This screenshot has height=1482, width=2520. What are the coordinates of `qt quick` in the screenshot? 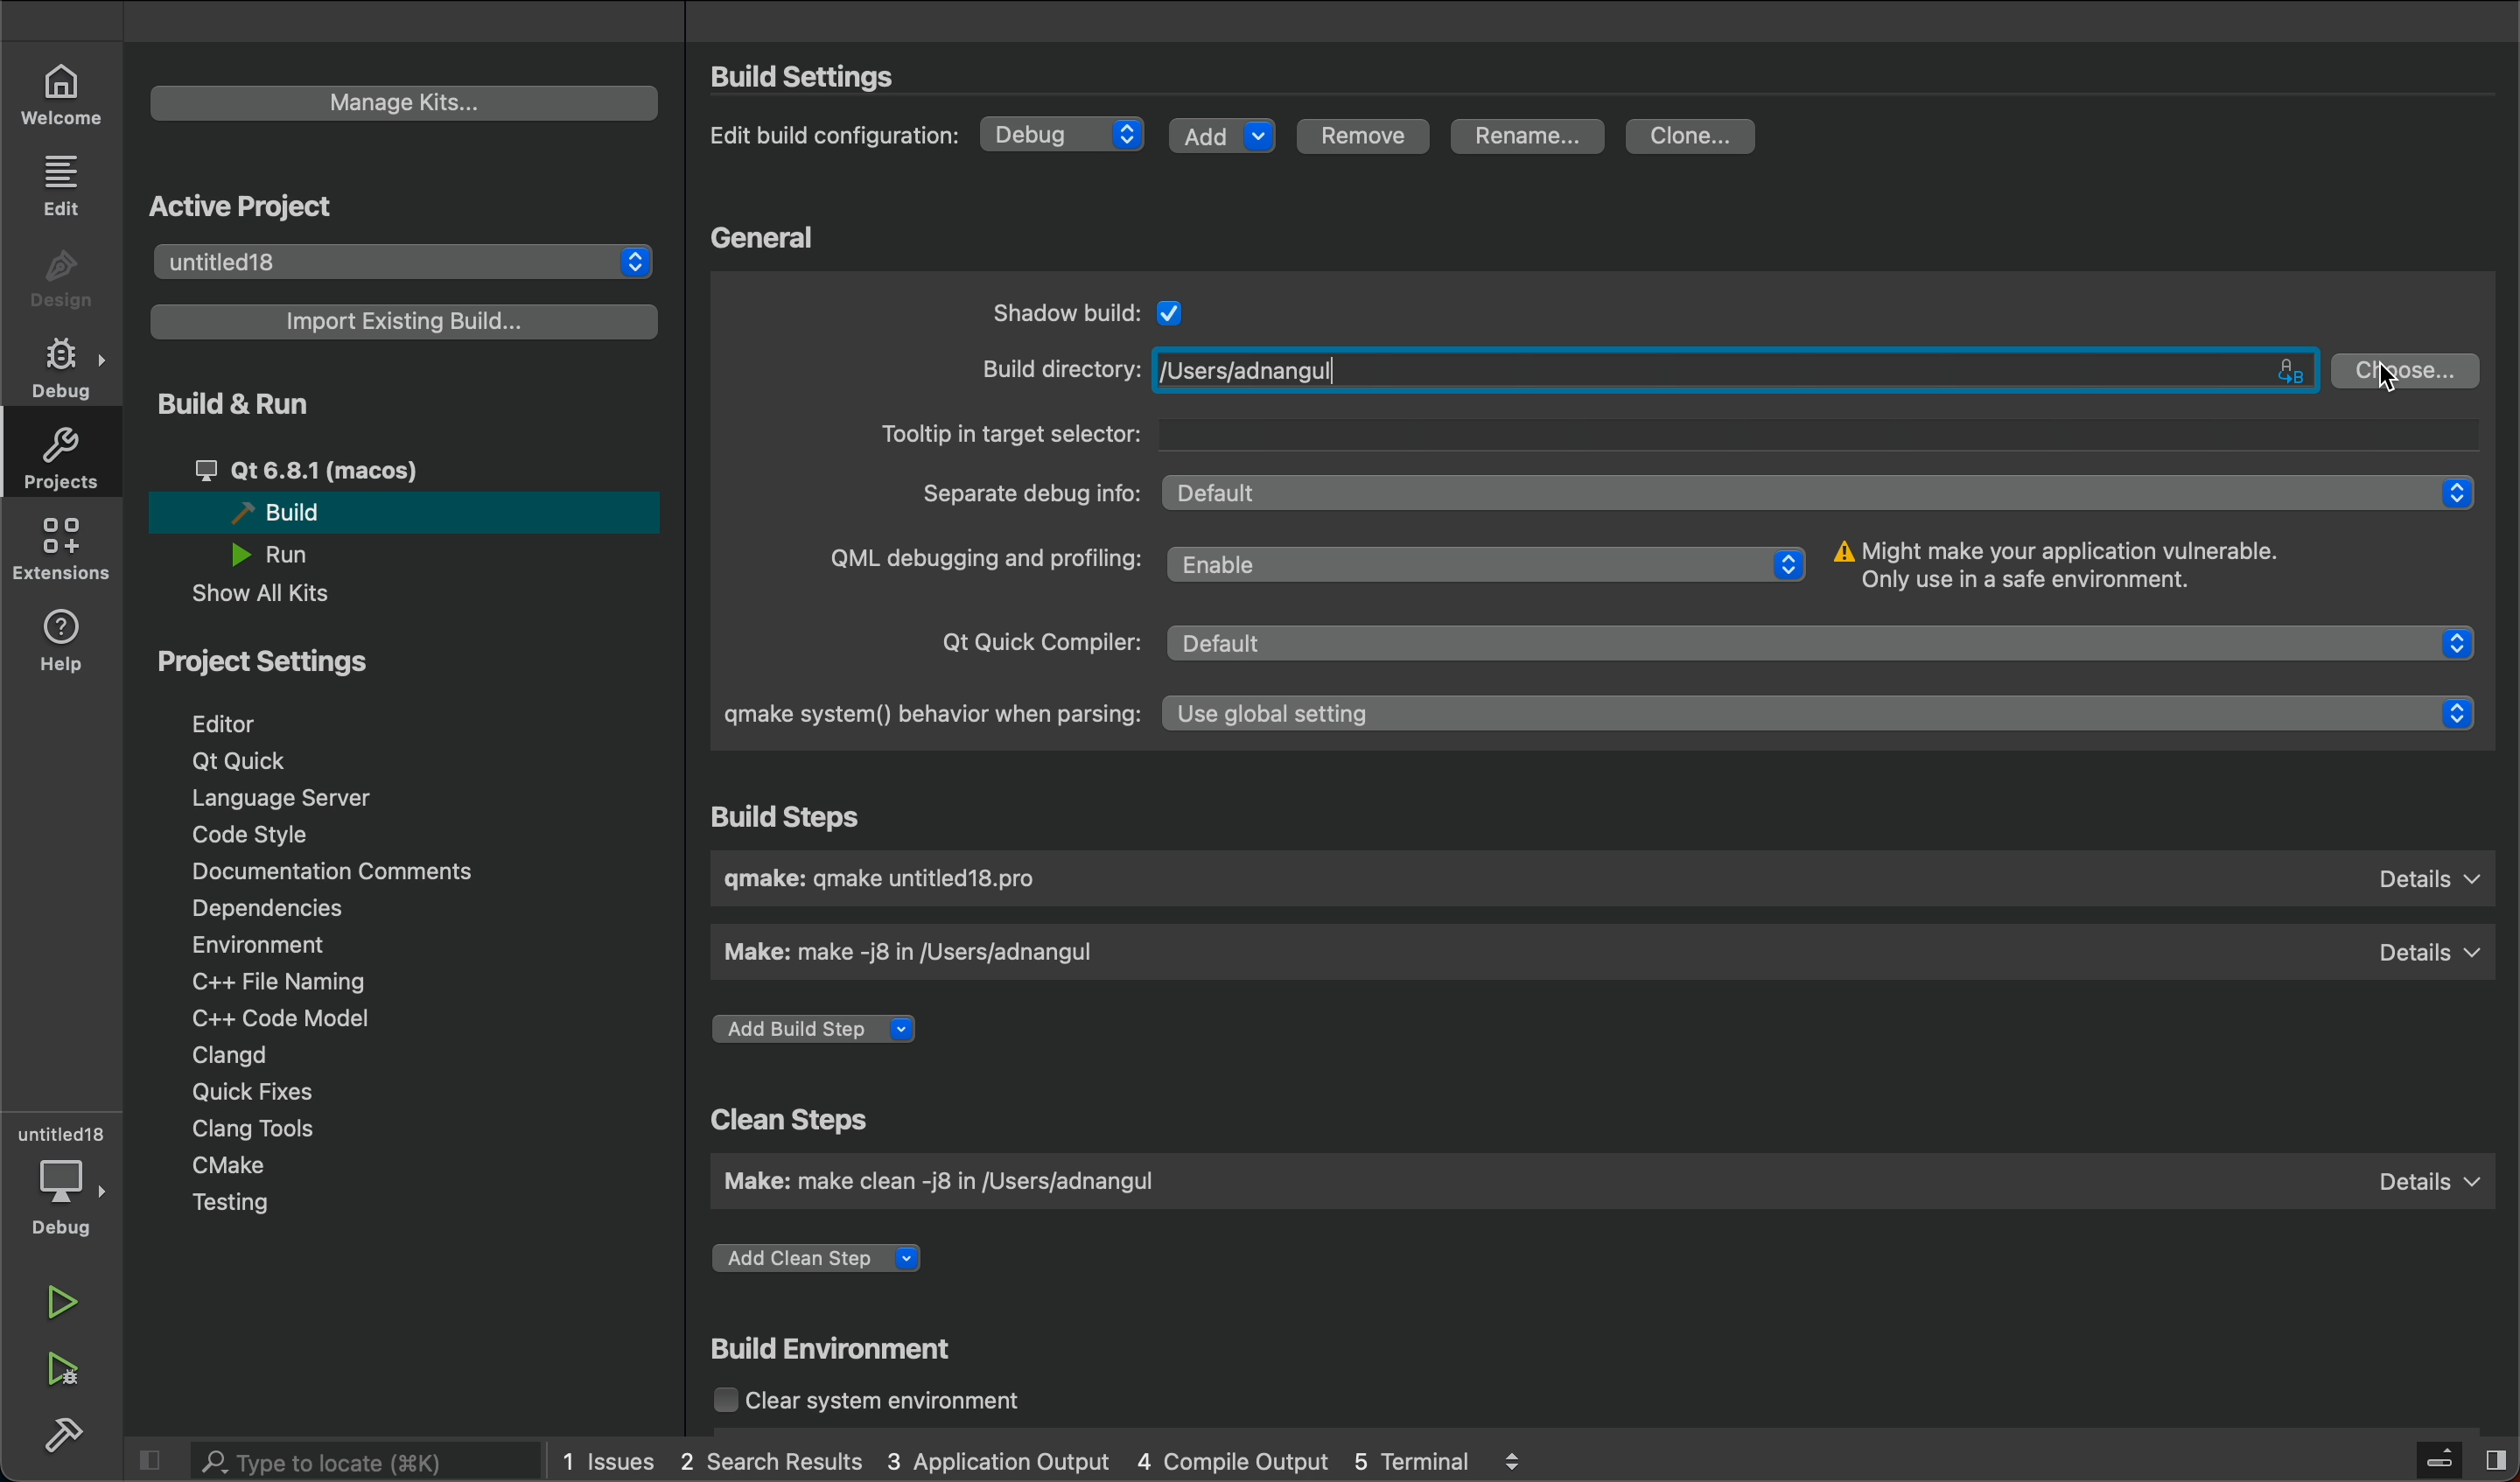 It's located at (264, 760).